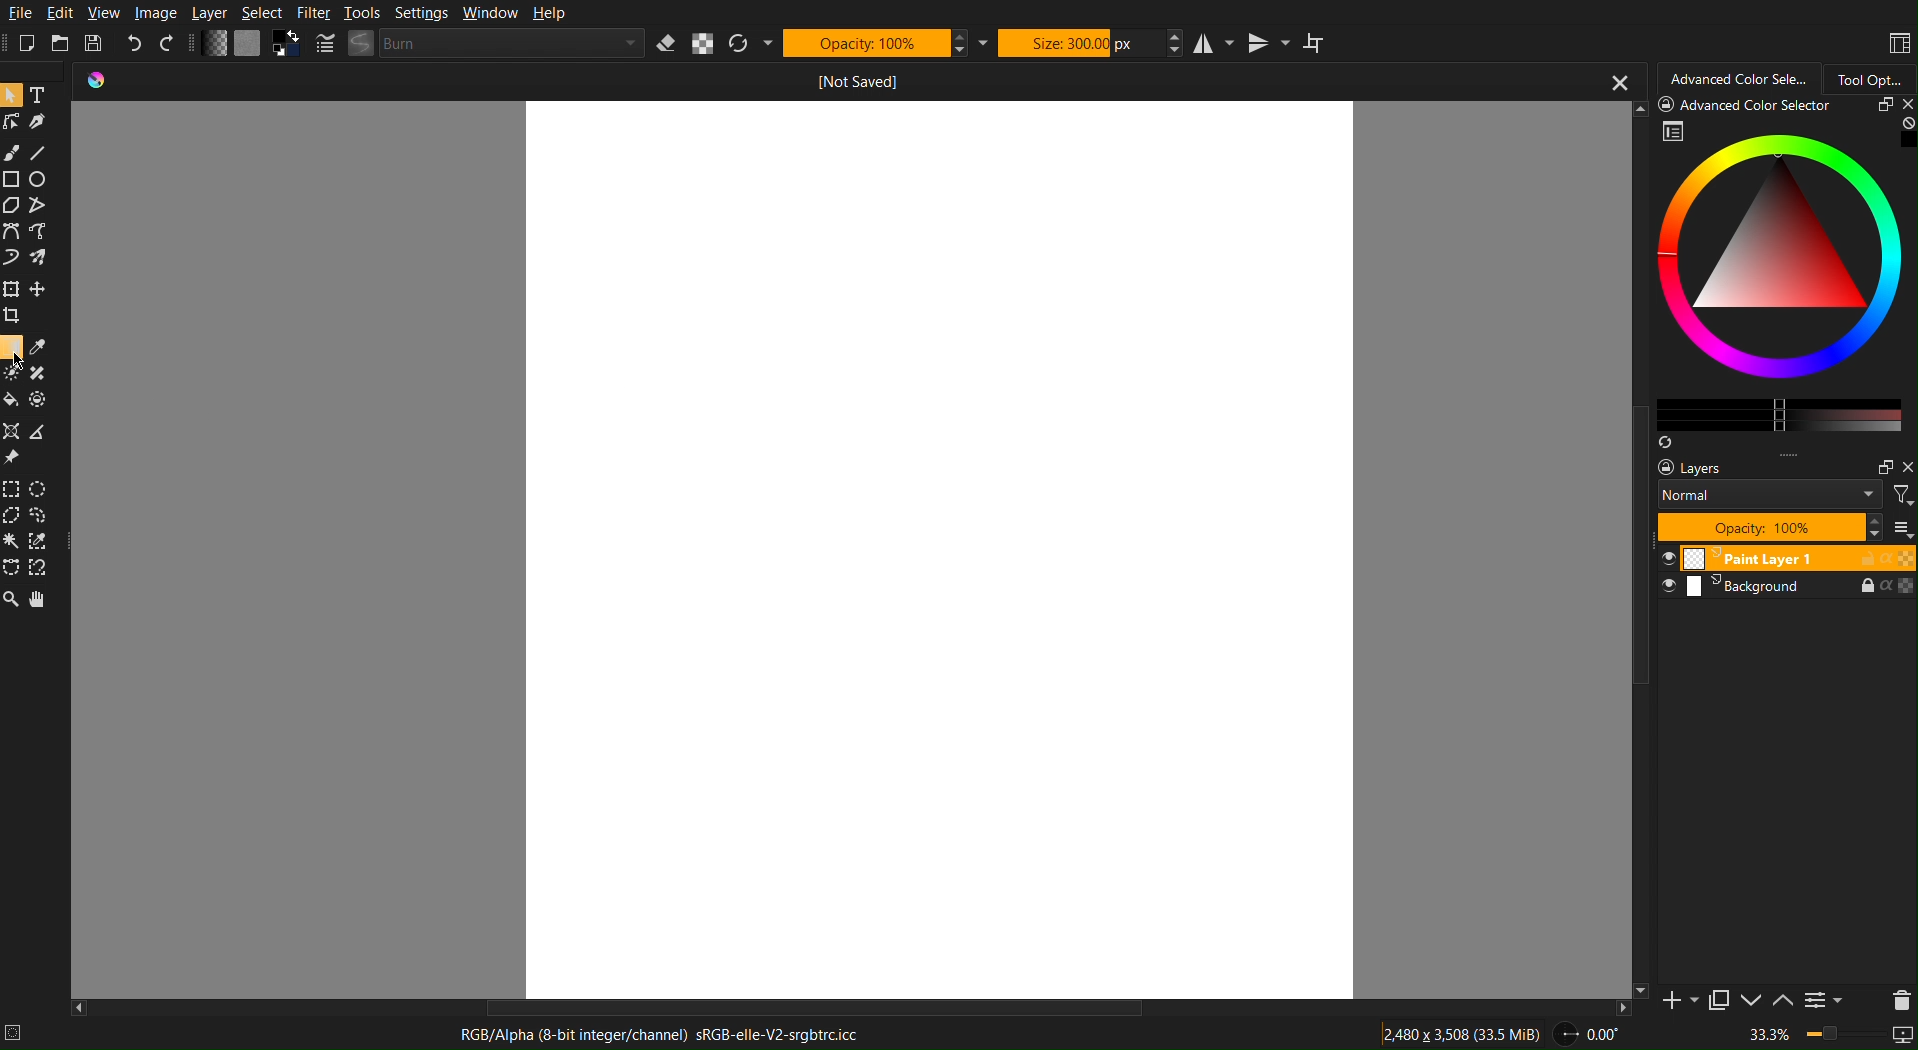 Image resolution: width=1918 pixels, height=1050 pixels. Describe the element at coordinates (362, 13) in the screenshot. I see `Tools` at that location.